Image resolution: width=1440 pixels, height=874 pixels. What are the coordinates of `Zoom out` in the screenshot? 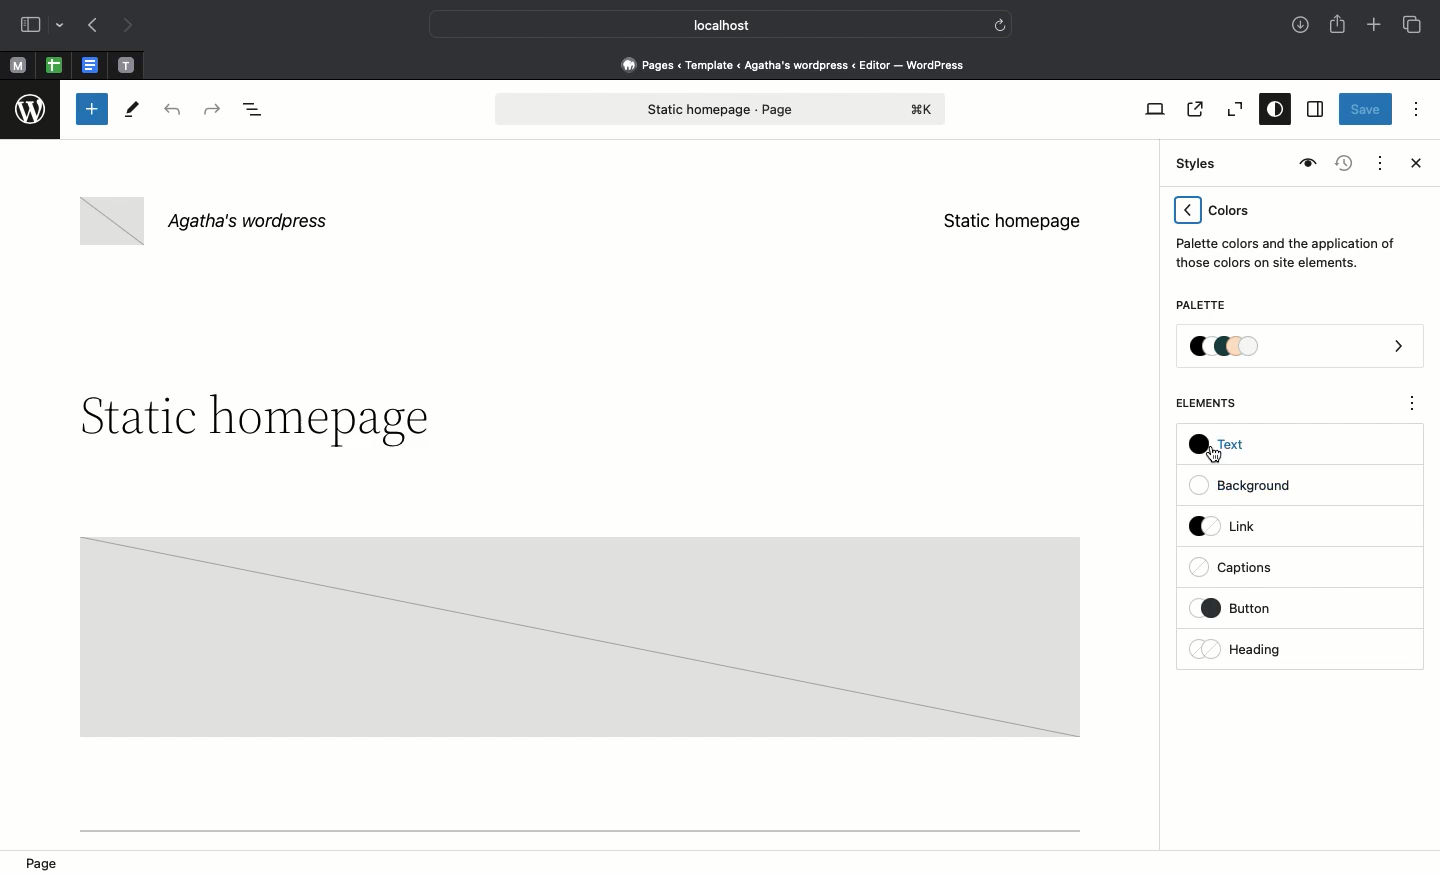 It's located at (1232, 110).